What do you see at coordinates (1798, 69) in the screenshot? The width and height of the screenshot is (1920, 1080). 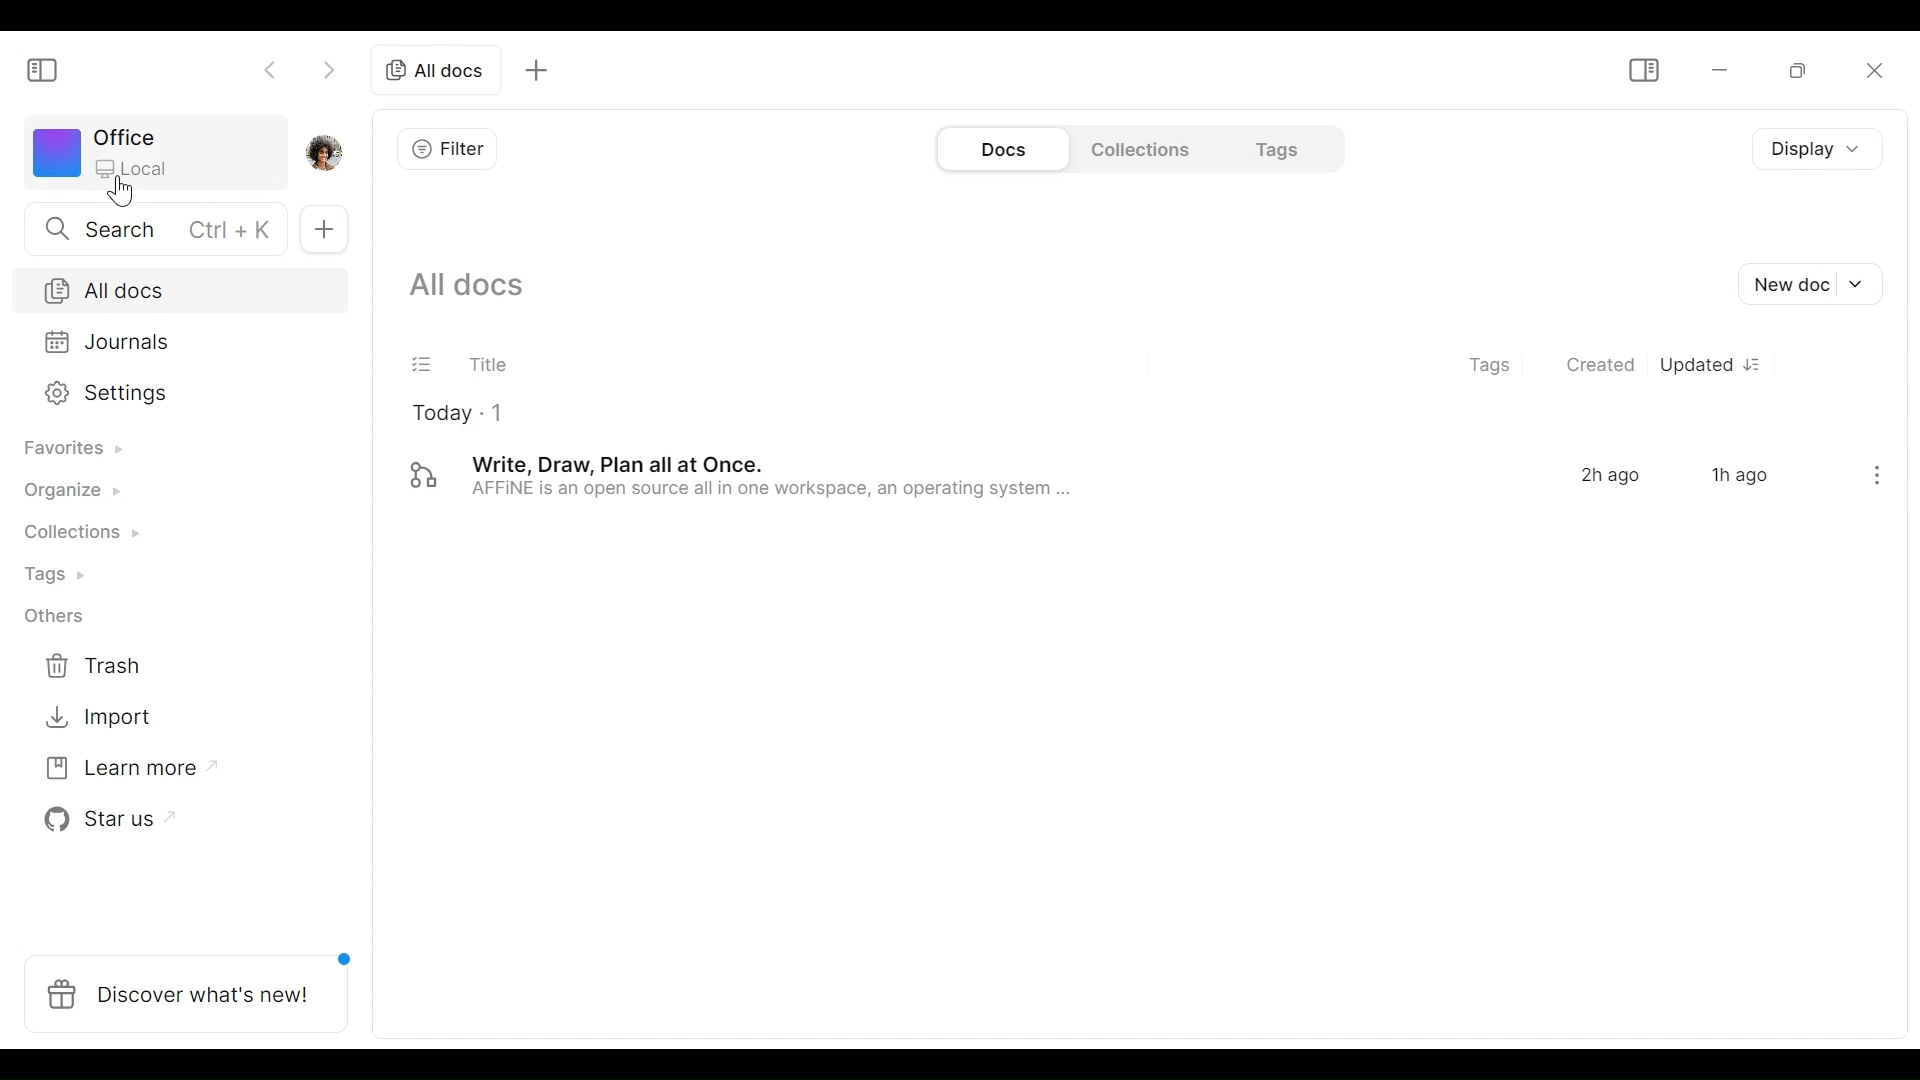 I see `Restore` at bounding box center [1798, 69].